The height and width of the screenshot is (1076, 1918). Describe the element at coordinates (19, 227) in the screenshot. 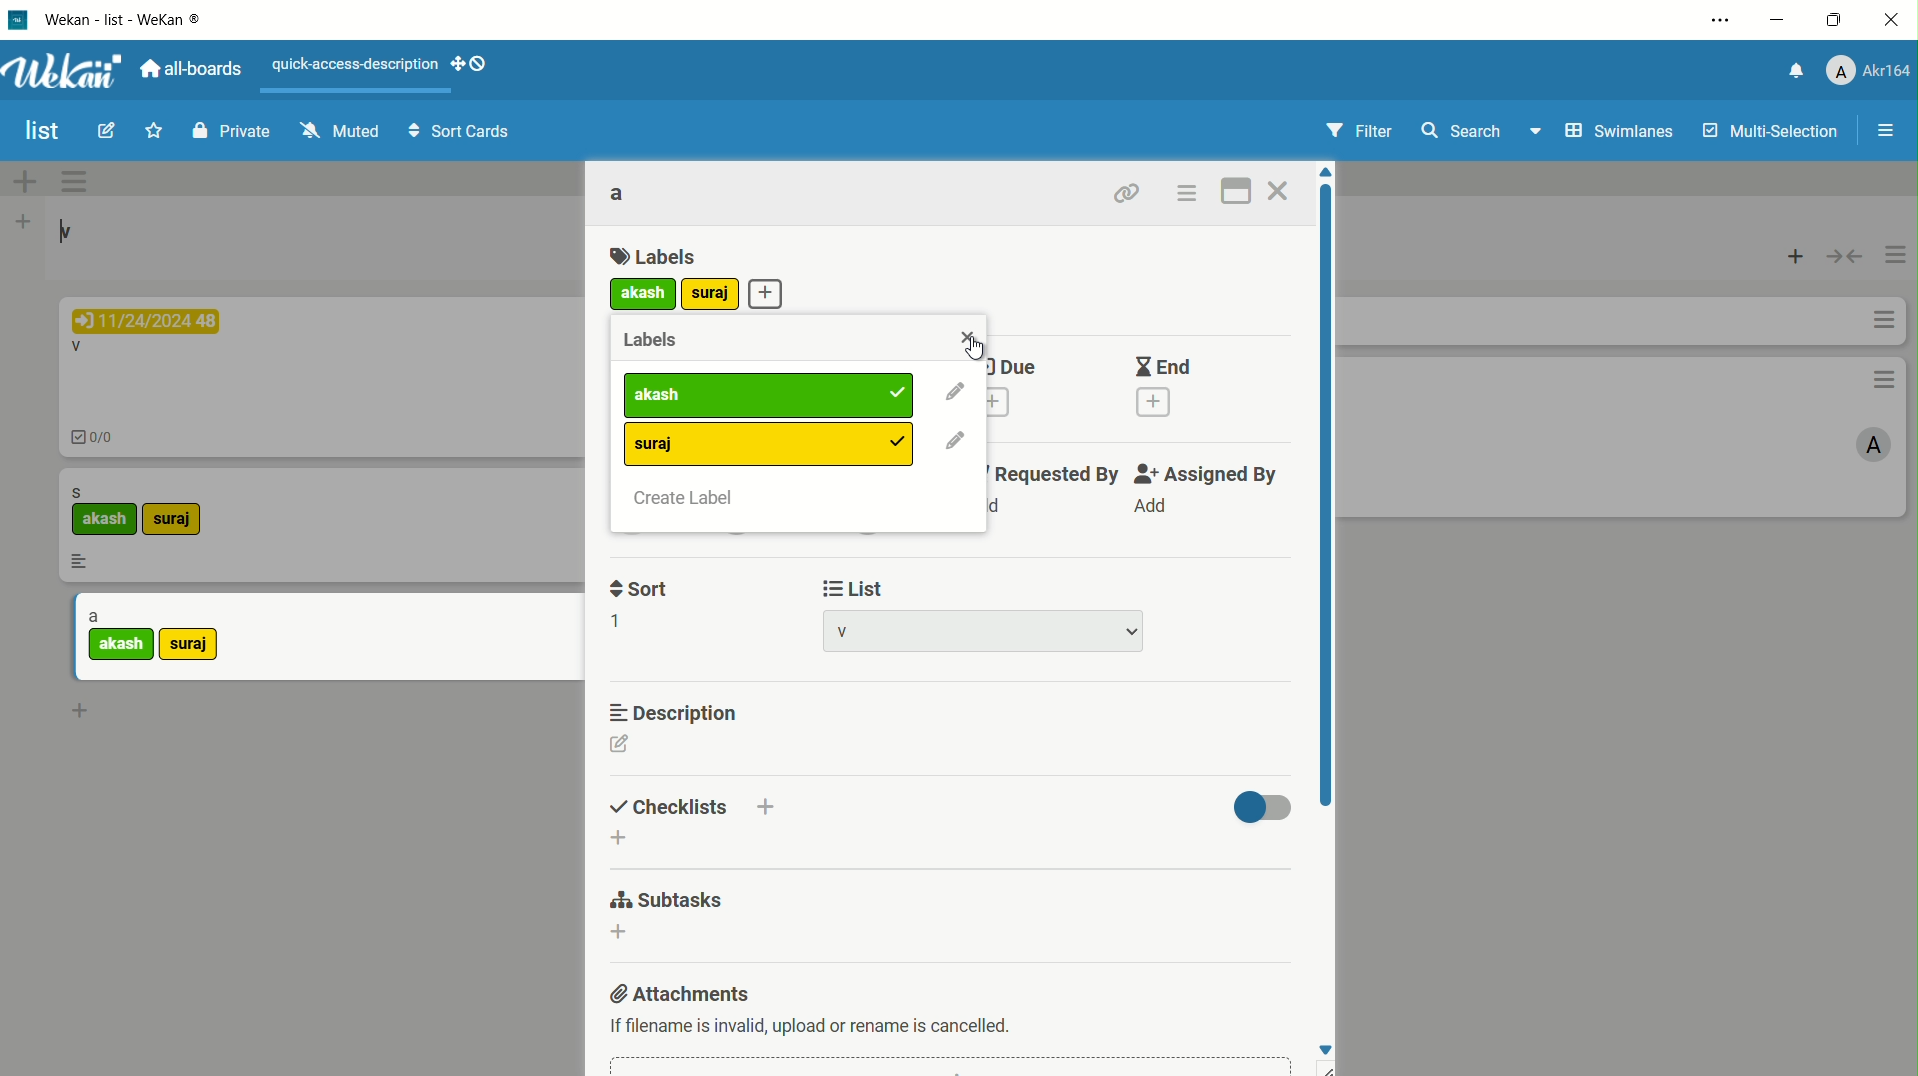

I see `add` at that location.